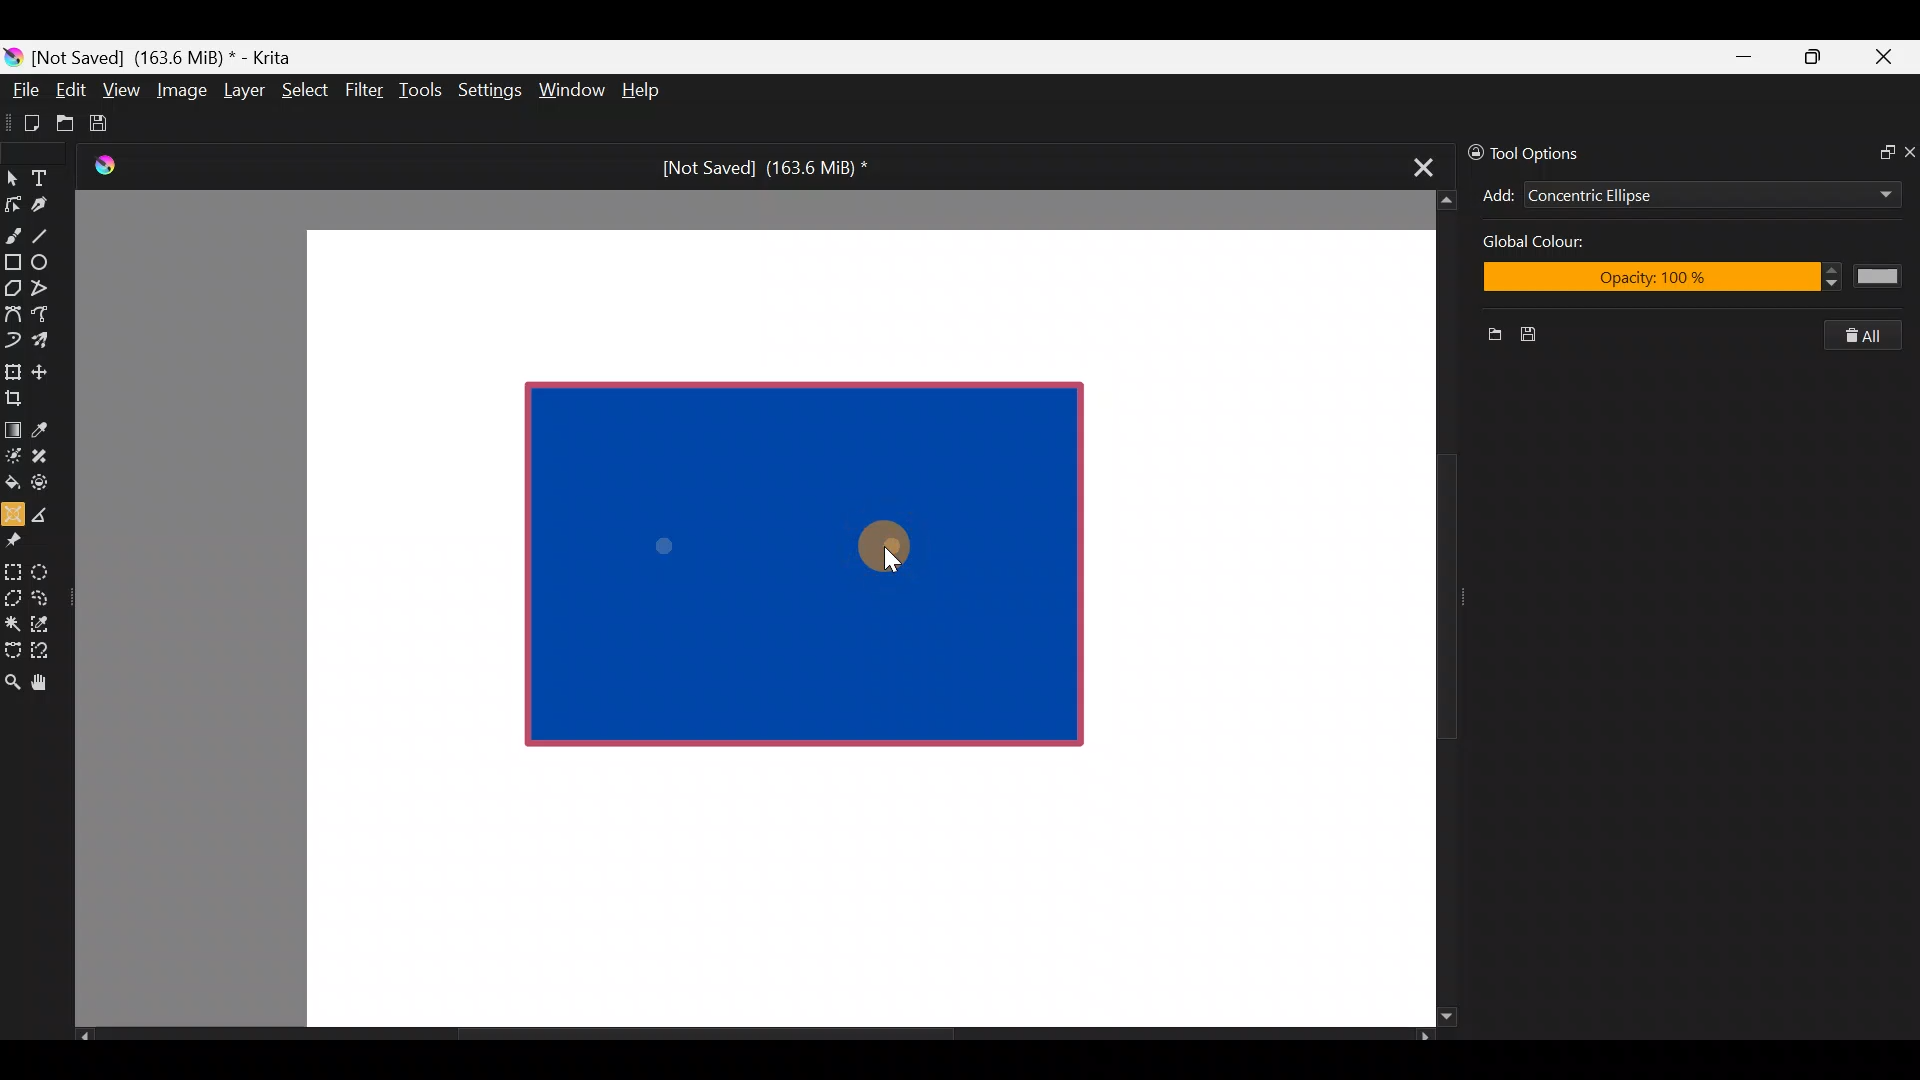 The image size is (1920, 1080). What do you see at coordinates (1495, 192) in the screenshot?
I see `Add concentric ellipse` at bounding box center [1495, 192].